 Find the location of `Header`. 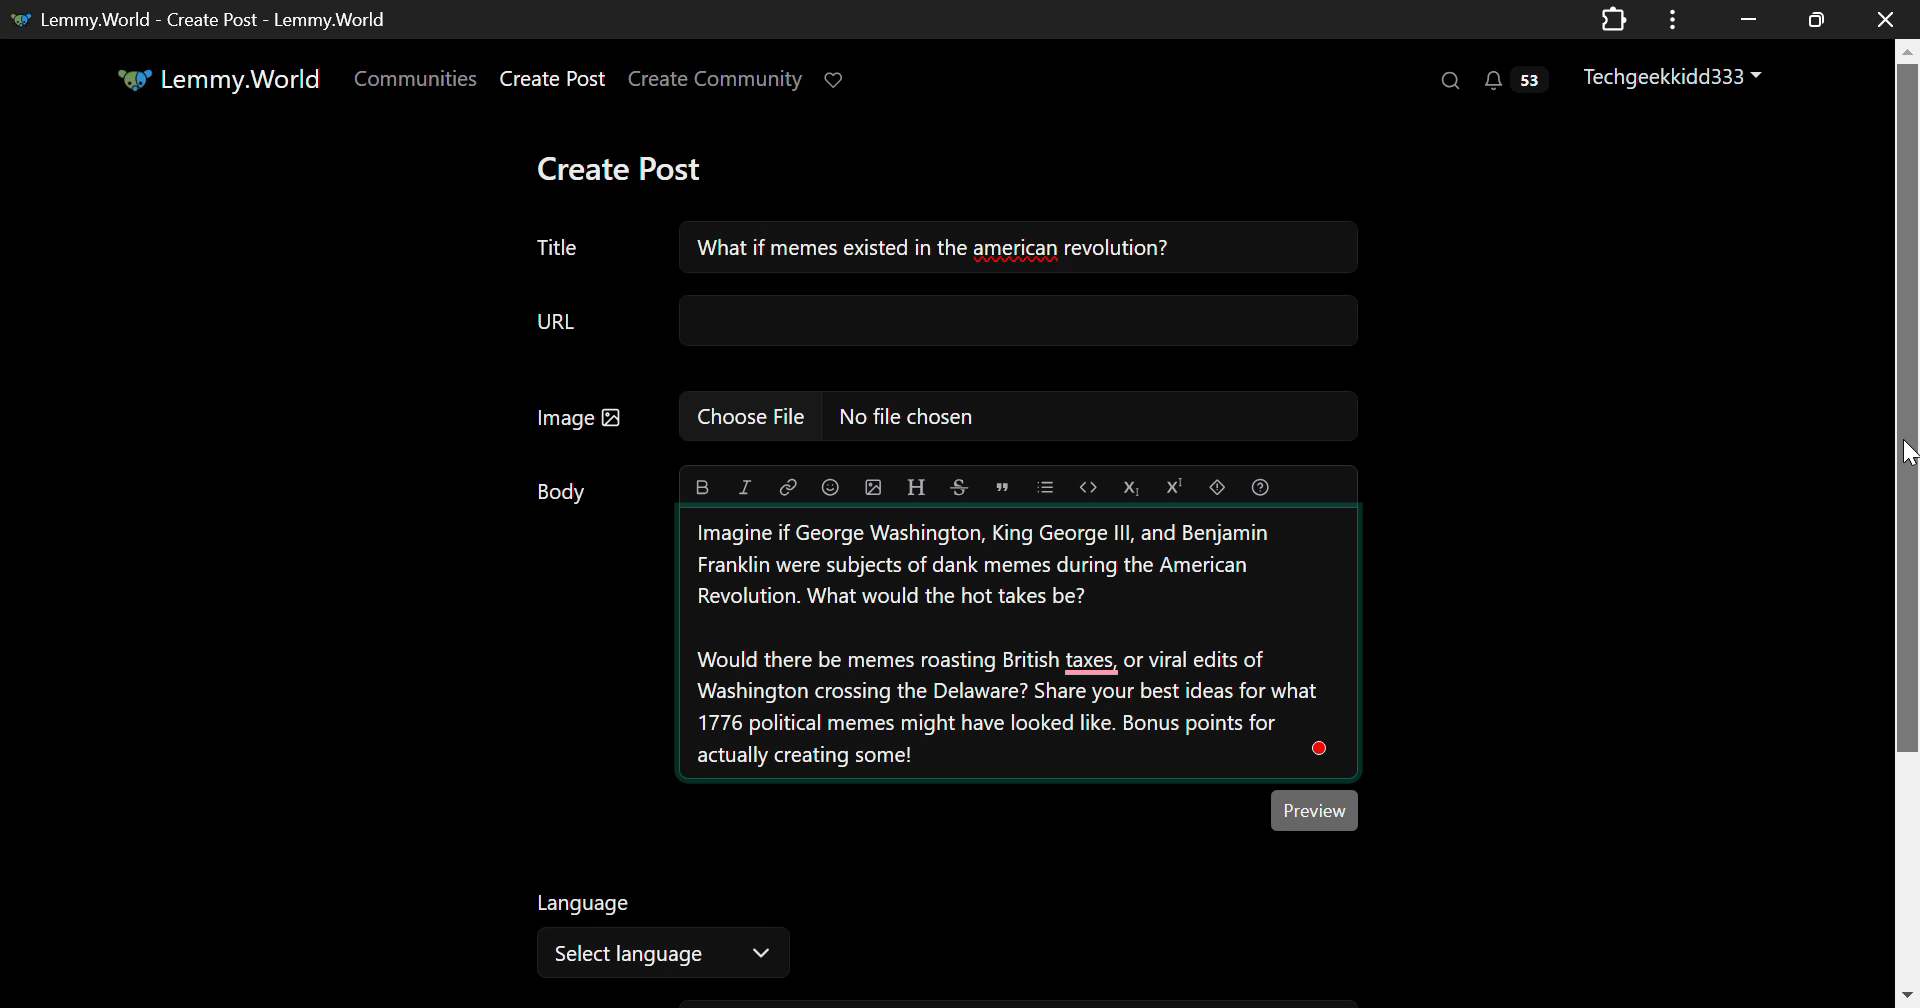

Header is located at coordinates (917, 487).